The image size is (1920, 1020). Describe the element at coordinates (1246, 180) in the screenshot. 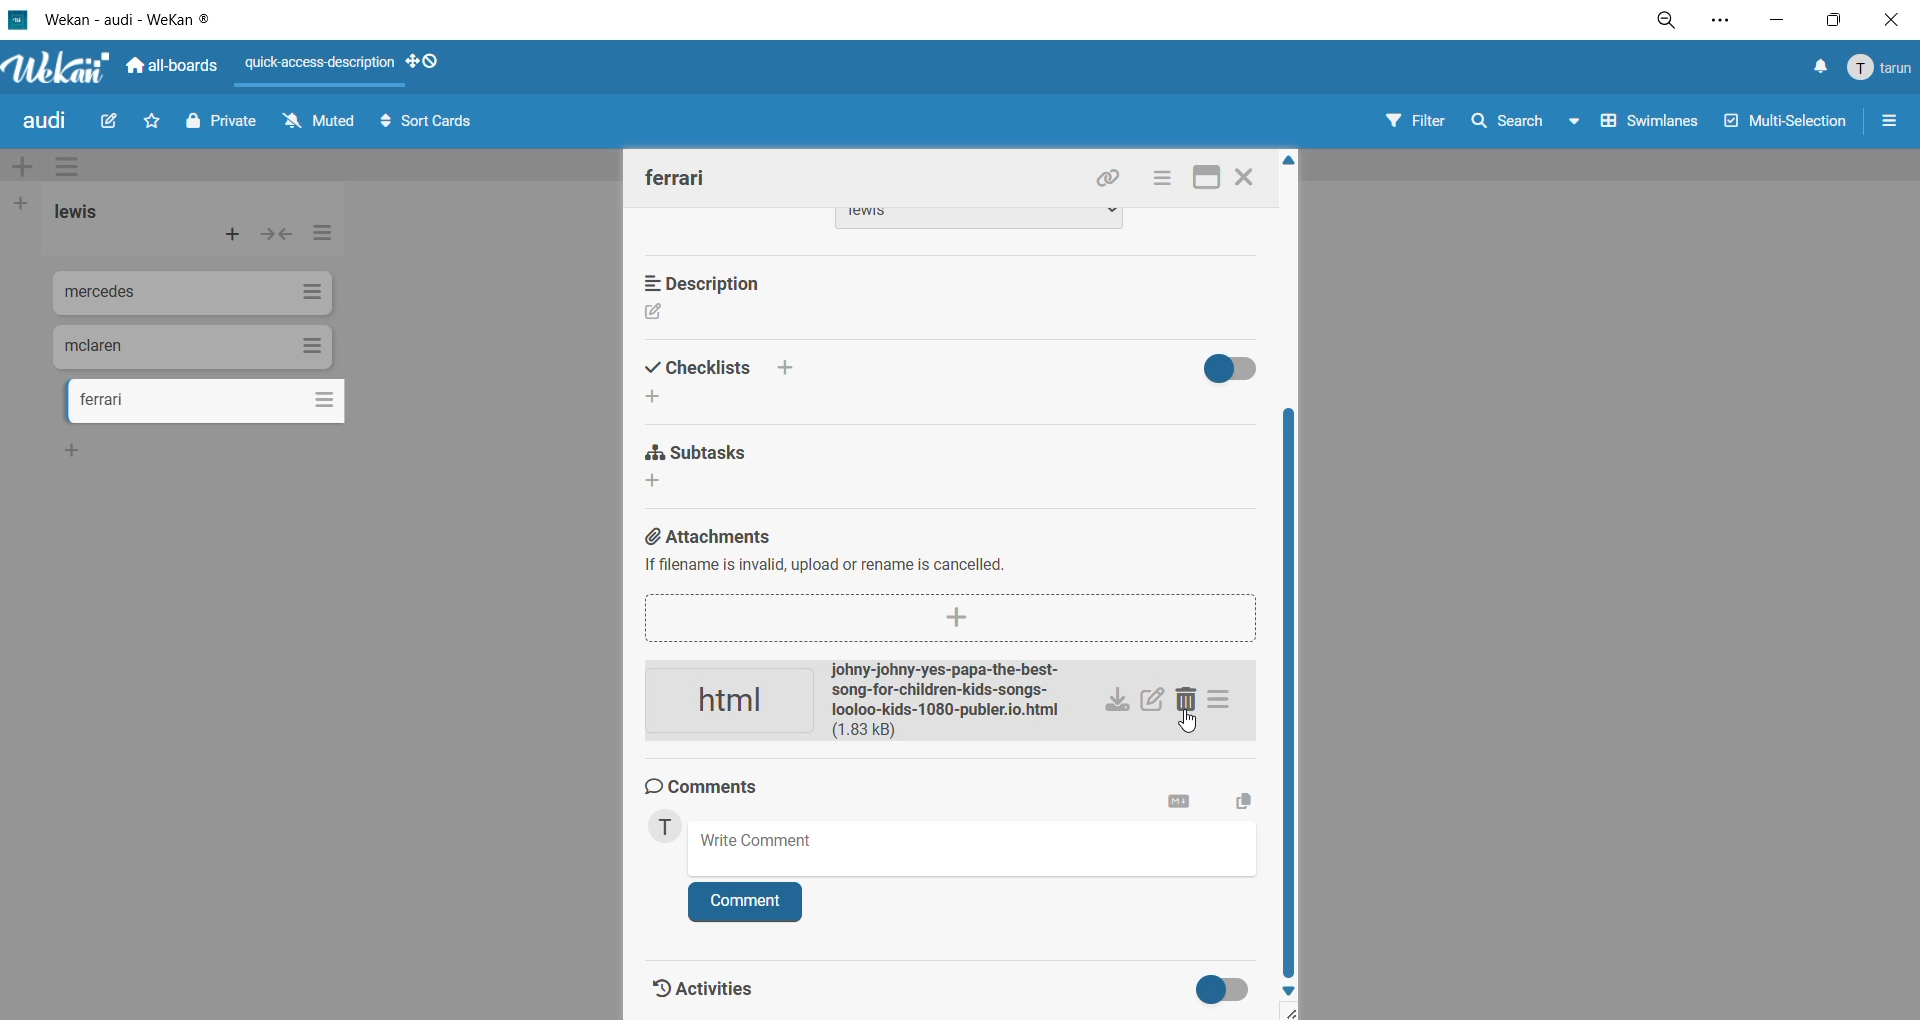

I see `close` at that location.